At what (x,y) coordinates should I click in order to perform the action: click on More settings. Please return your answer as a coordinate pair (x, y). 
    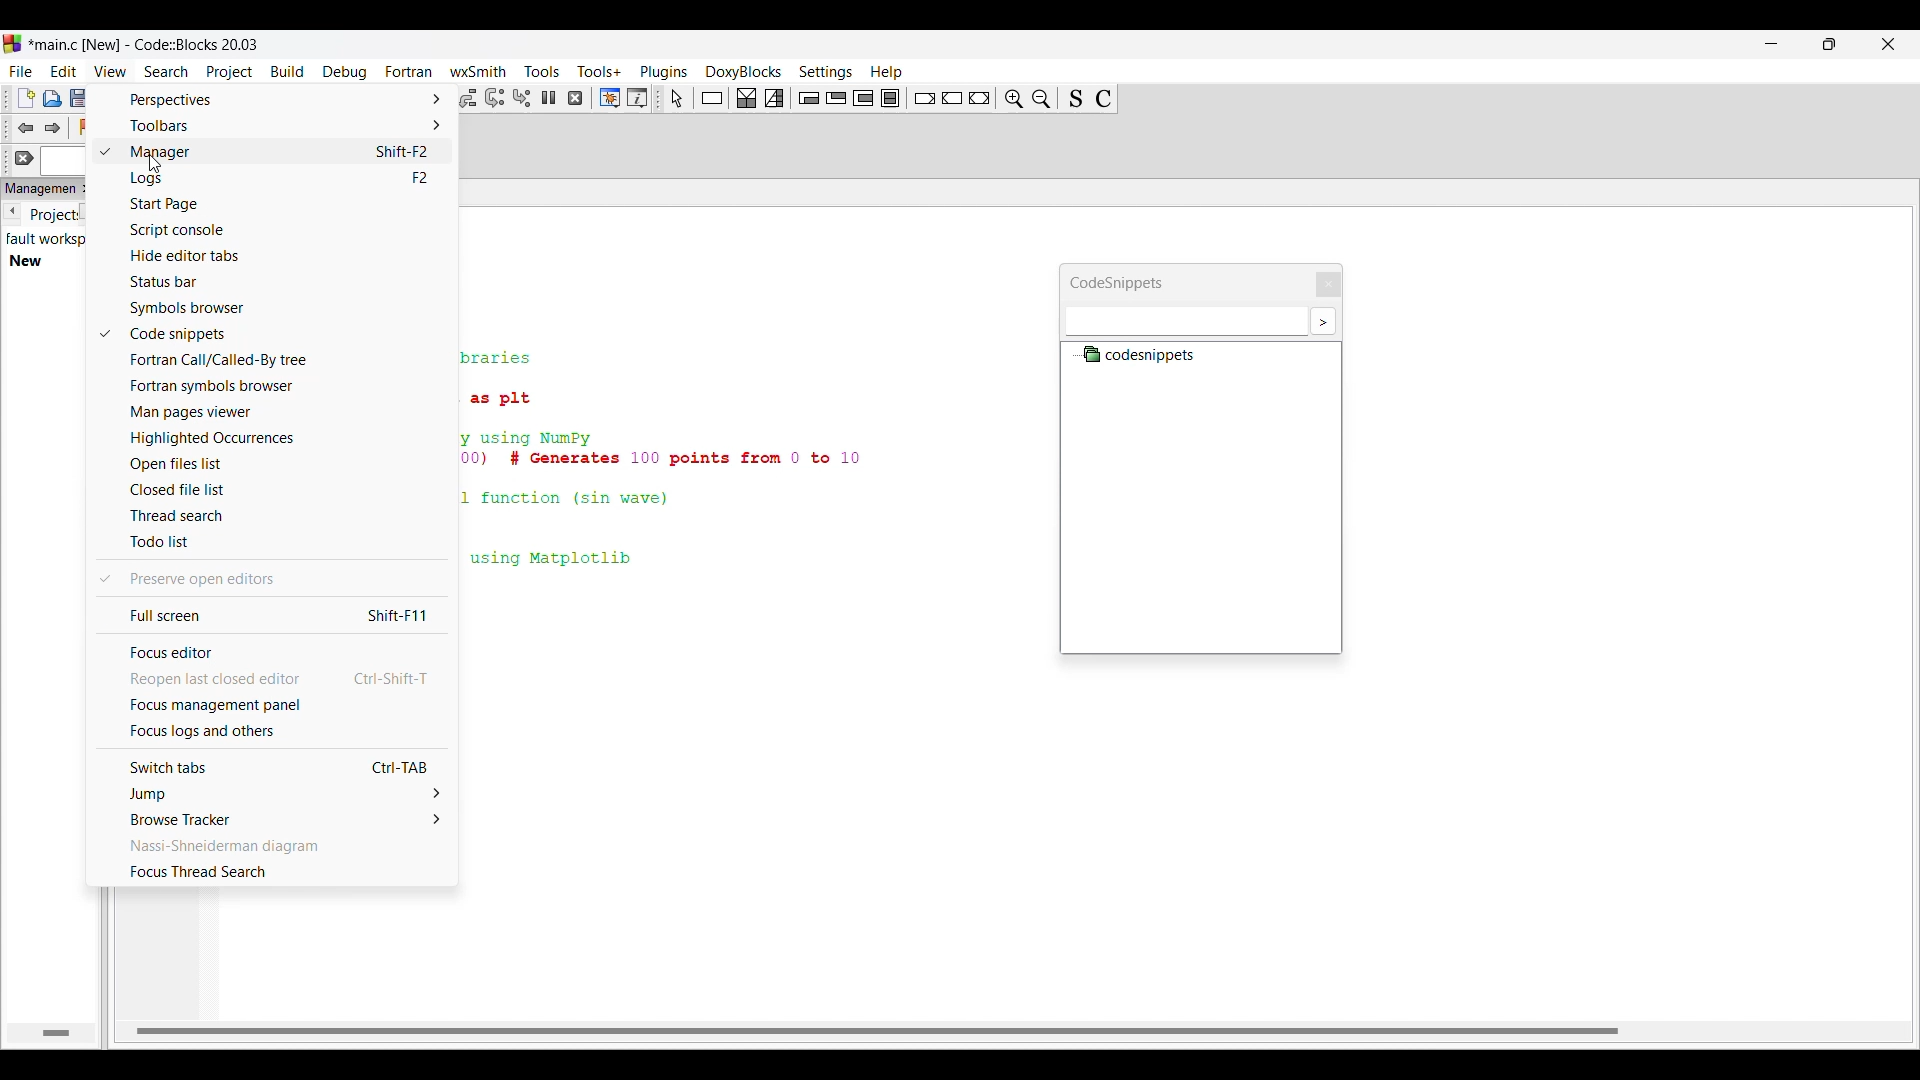
    Looking at the image, I should click on (1323, 321).